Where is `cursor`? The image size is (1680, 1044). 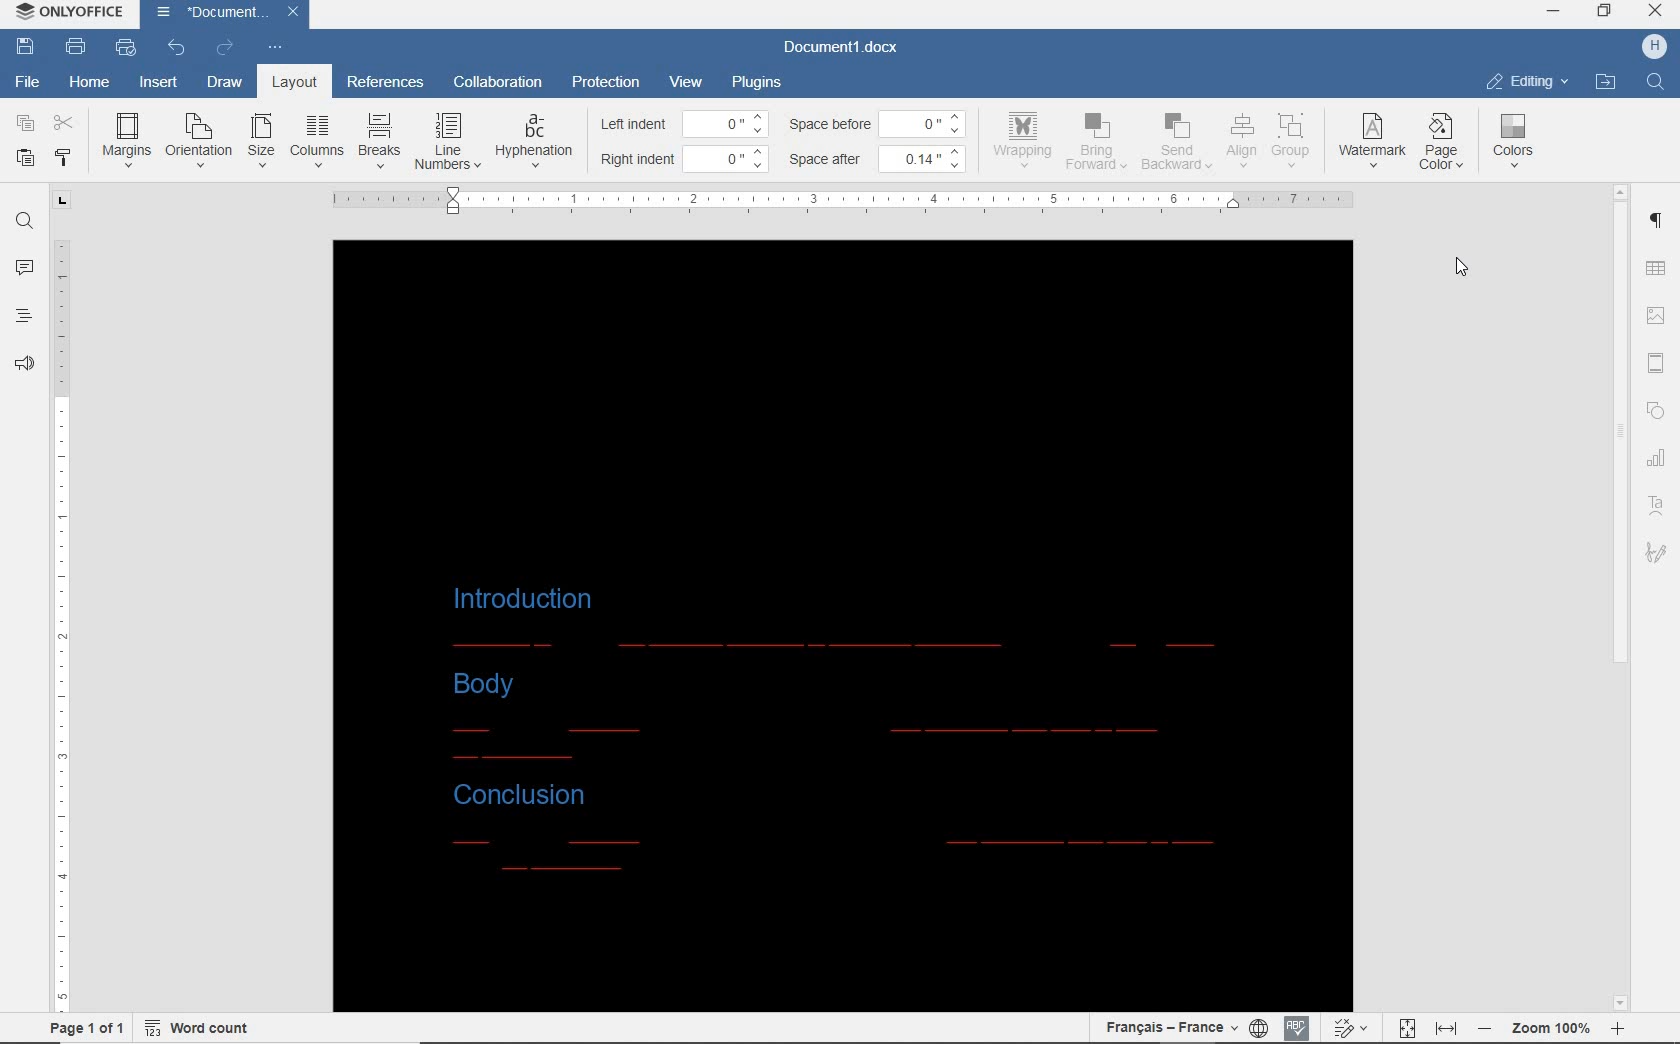 cursor is located at coordinates (1467, 271).